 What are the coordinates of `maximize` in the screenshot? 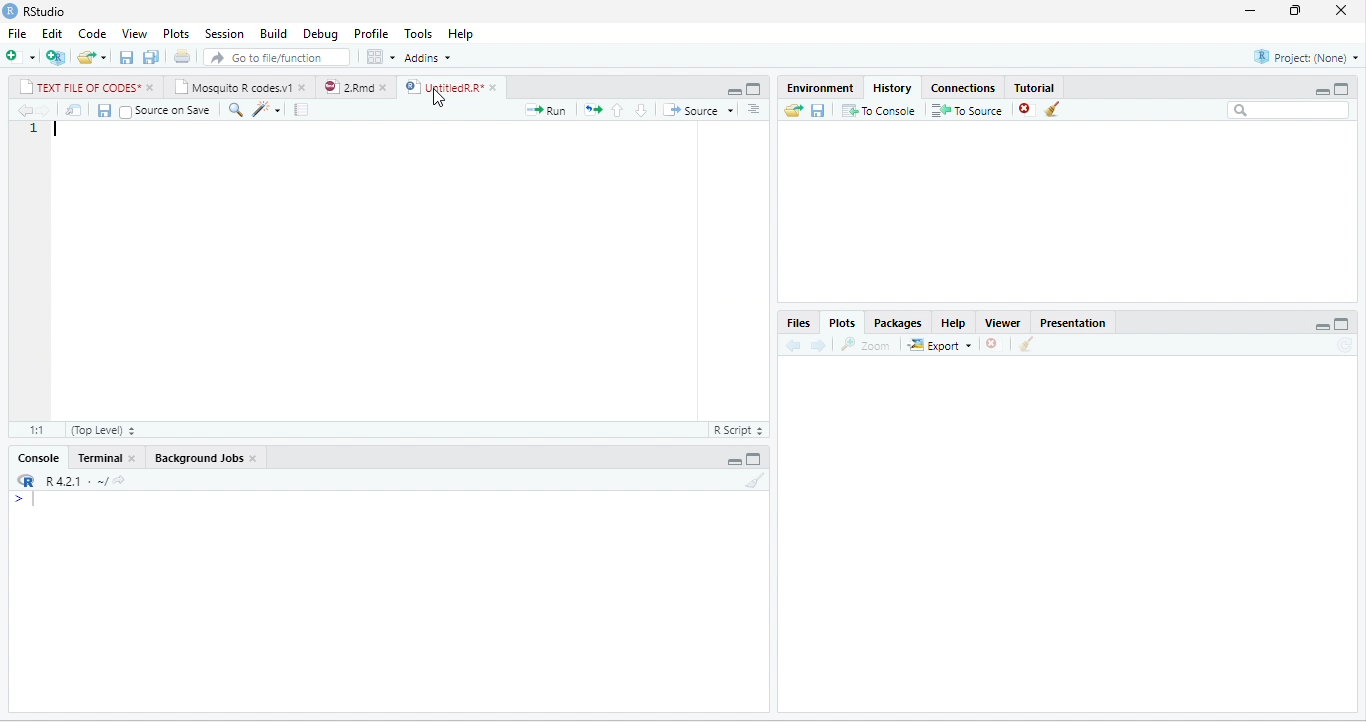 It's located at (1342, 89).